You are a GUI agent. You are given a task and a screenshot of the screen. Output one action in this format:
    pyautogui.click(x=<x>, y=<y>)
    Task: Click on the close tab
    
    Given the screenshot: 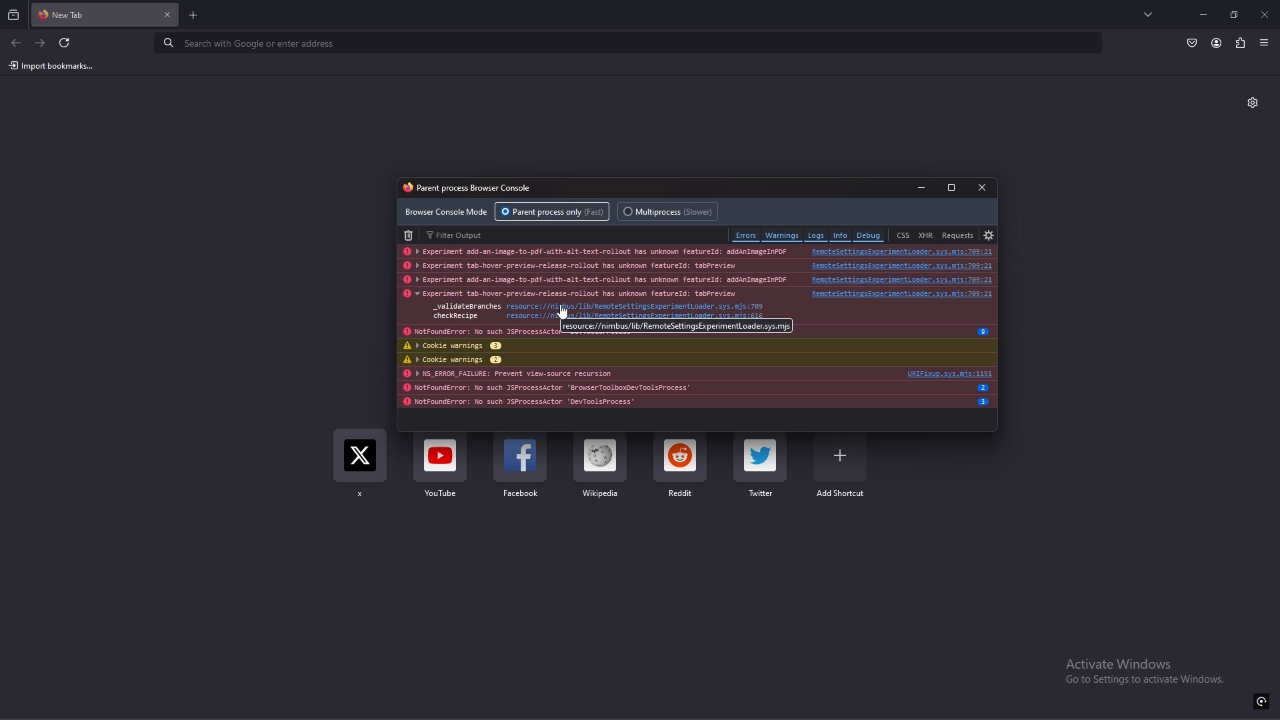 What is the action you would take?
    pyautogui.click(x=167, y=15)
    